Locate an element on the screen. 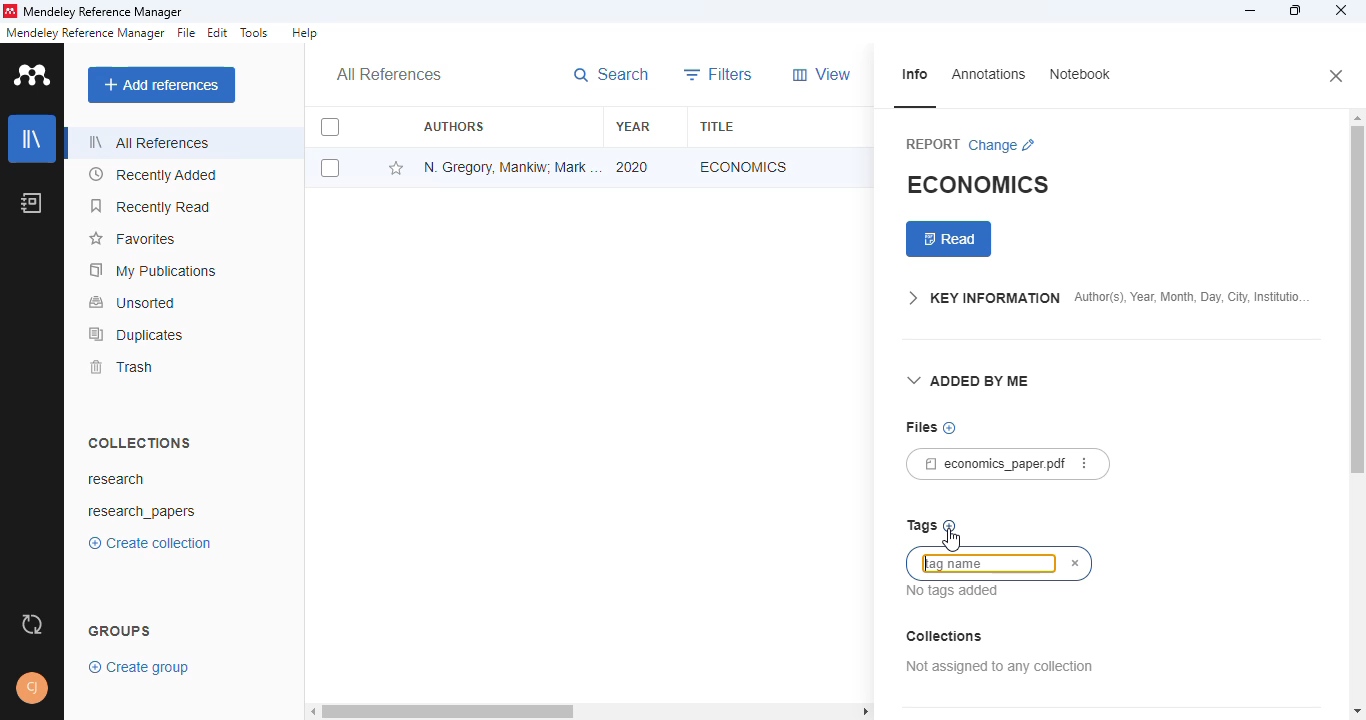  groups is located at coordinates (120, 631).